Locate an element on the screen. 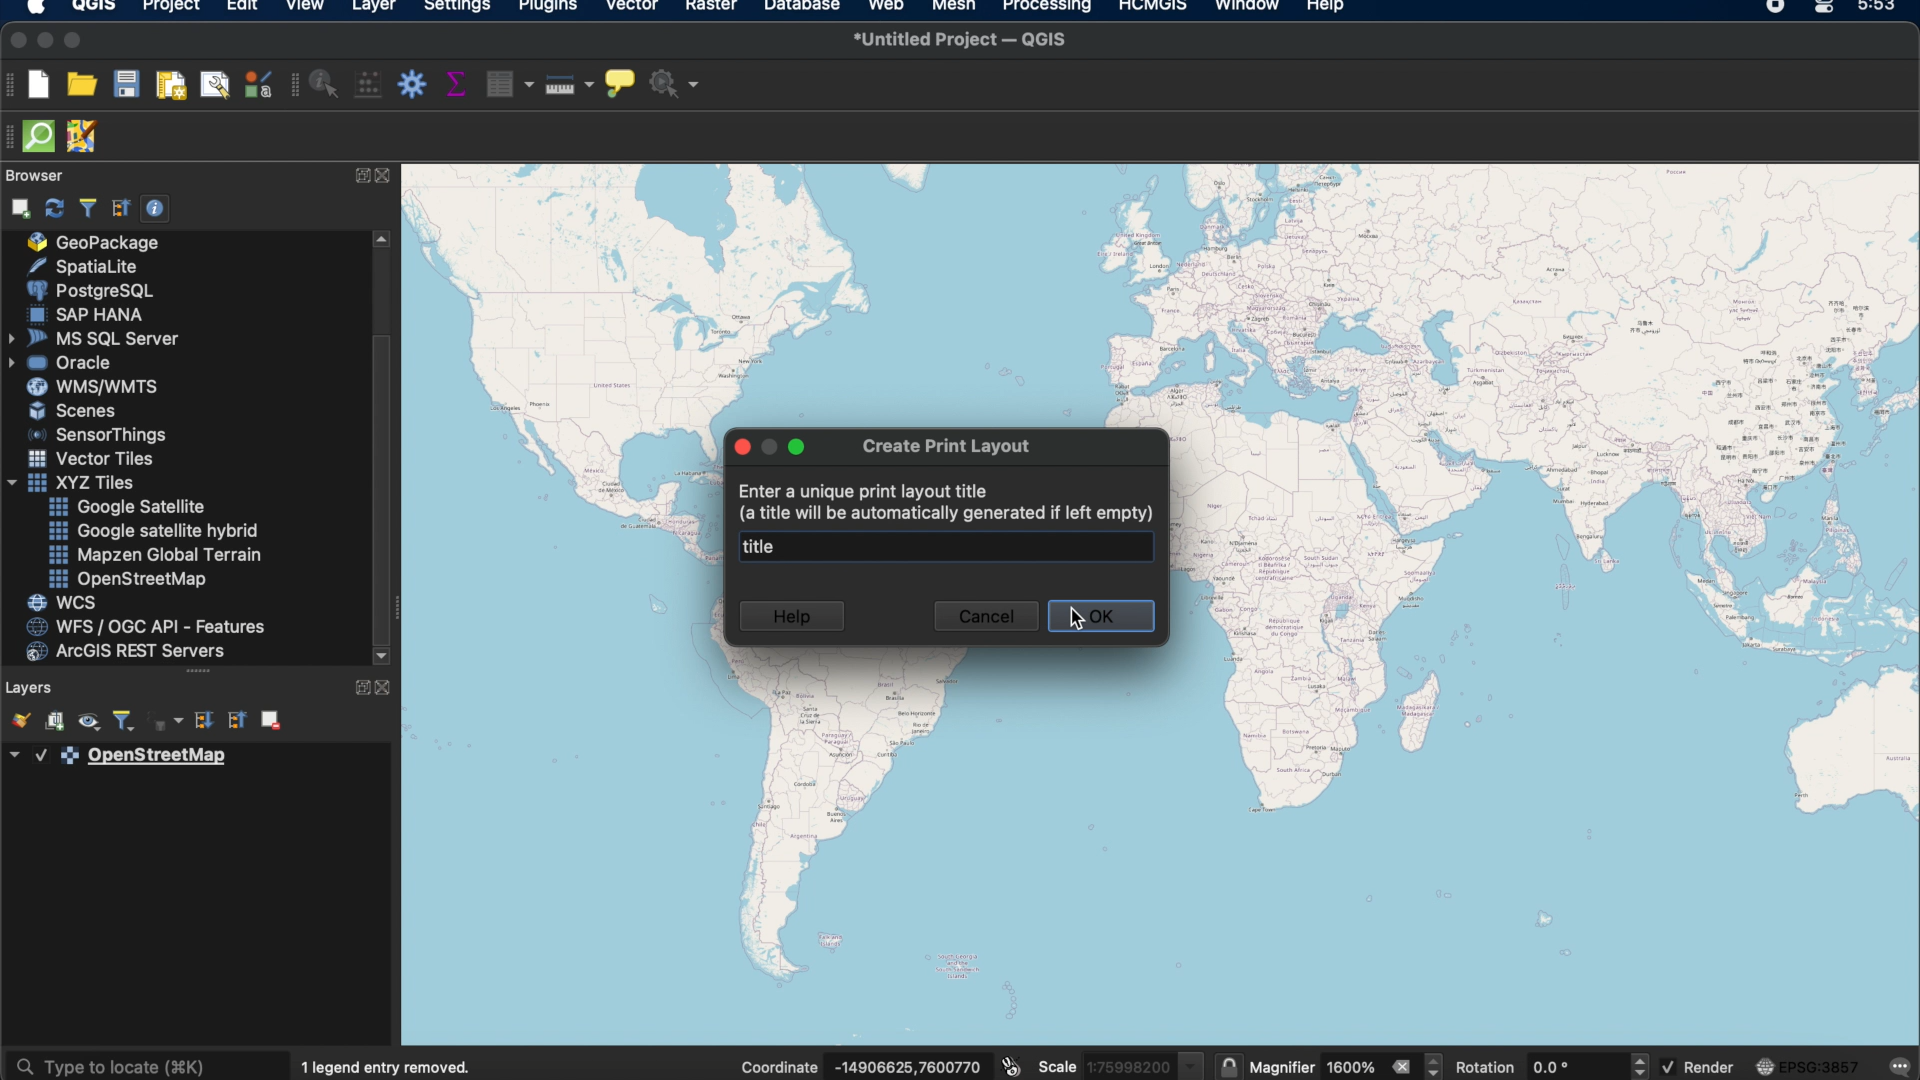 Image resolution: width=1920 pixels, height=1080 pixels. was/ogc api features is located at coordinates (149, 626).